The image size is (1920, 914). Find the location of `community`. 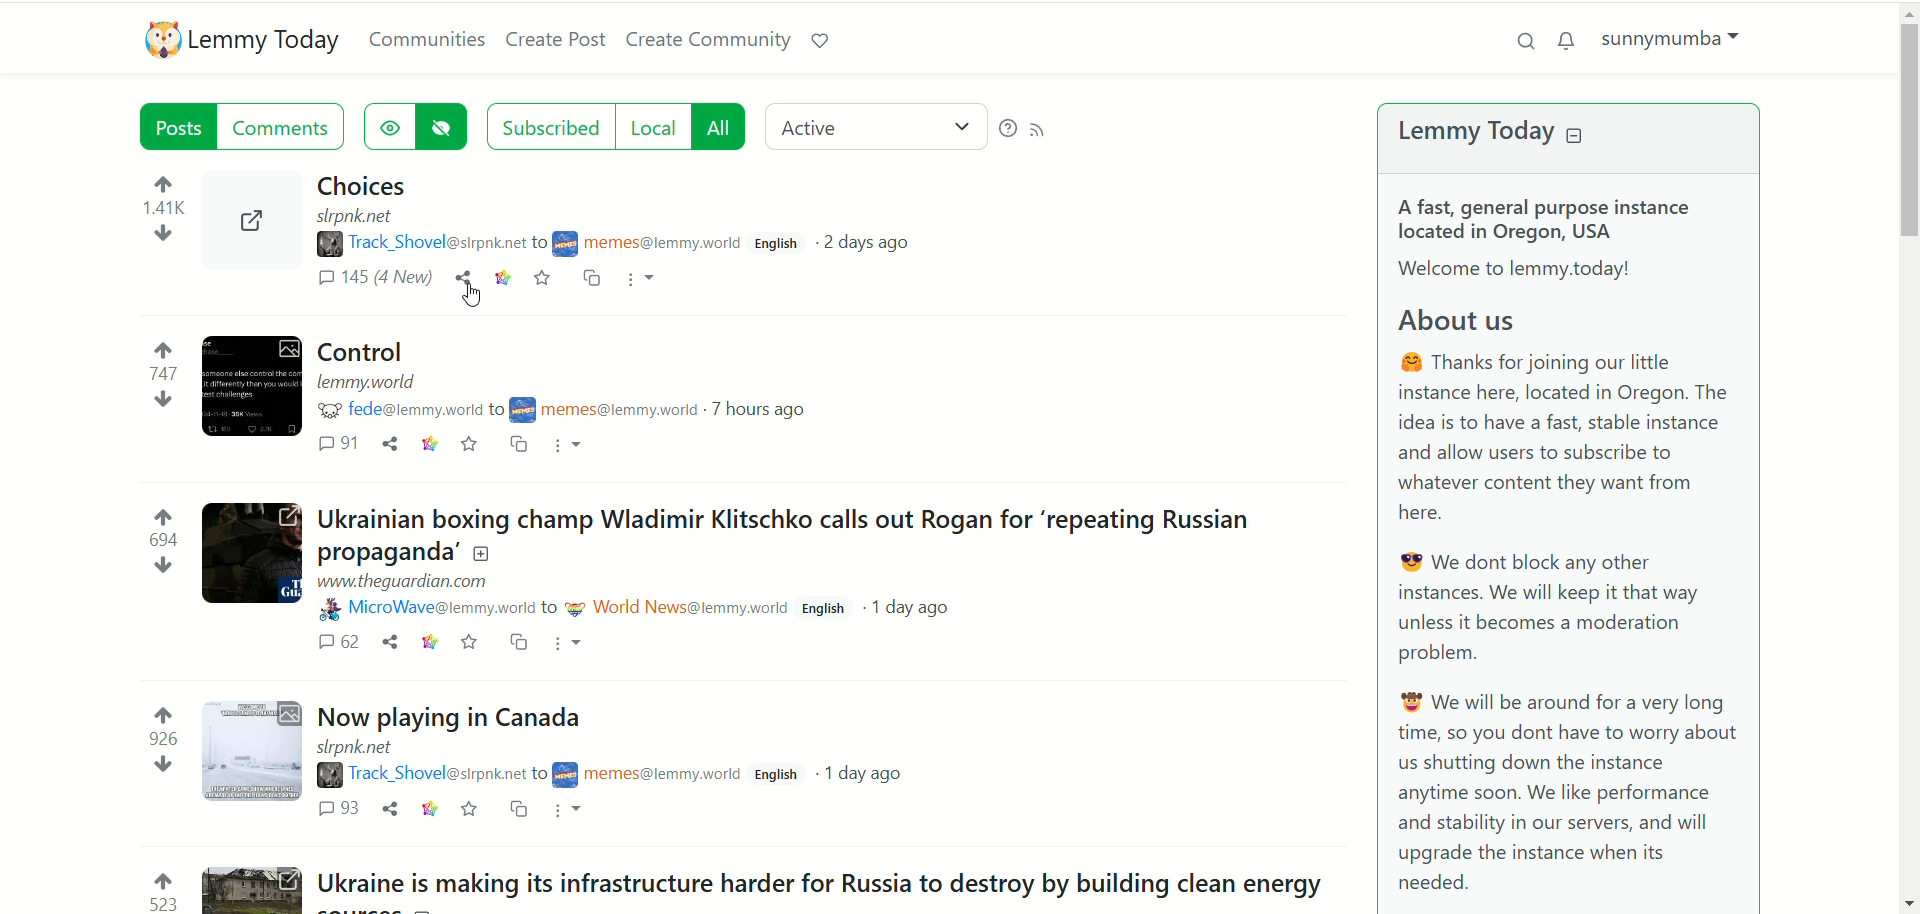

community is located at coordinates (644, 770).